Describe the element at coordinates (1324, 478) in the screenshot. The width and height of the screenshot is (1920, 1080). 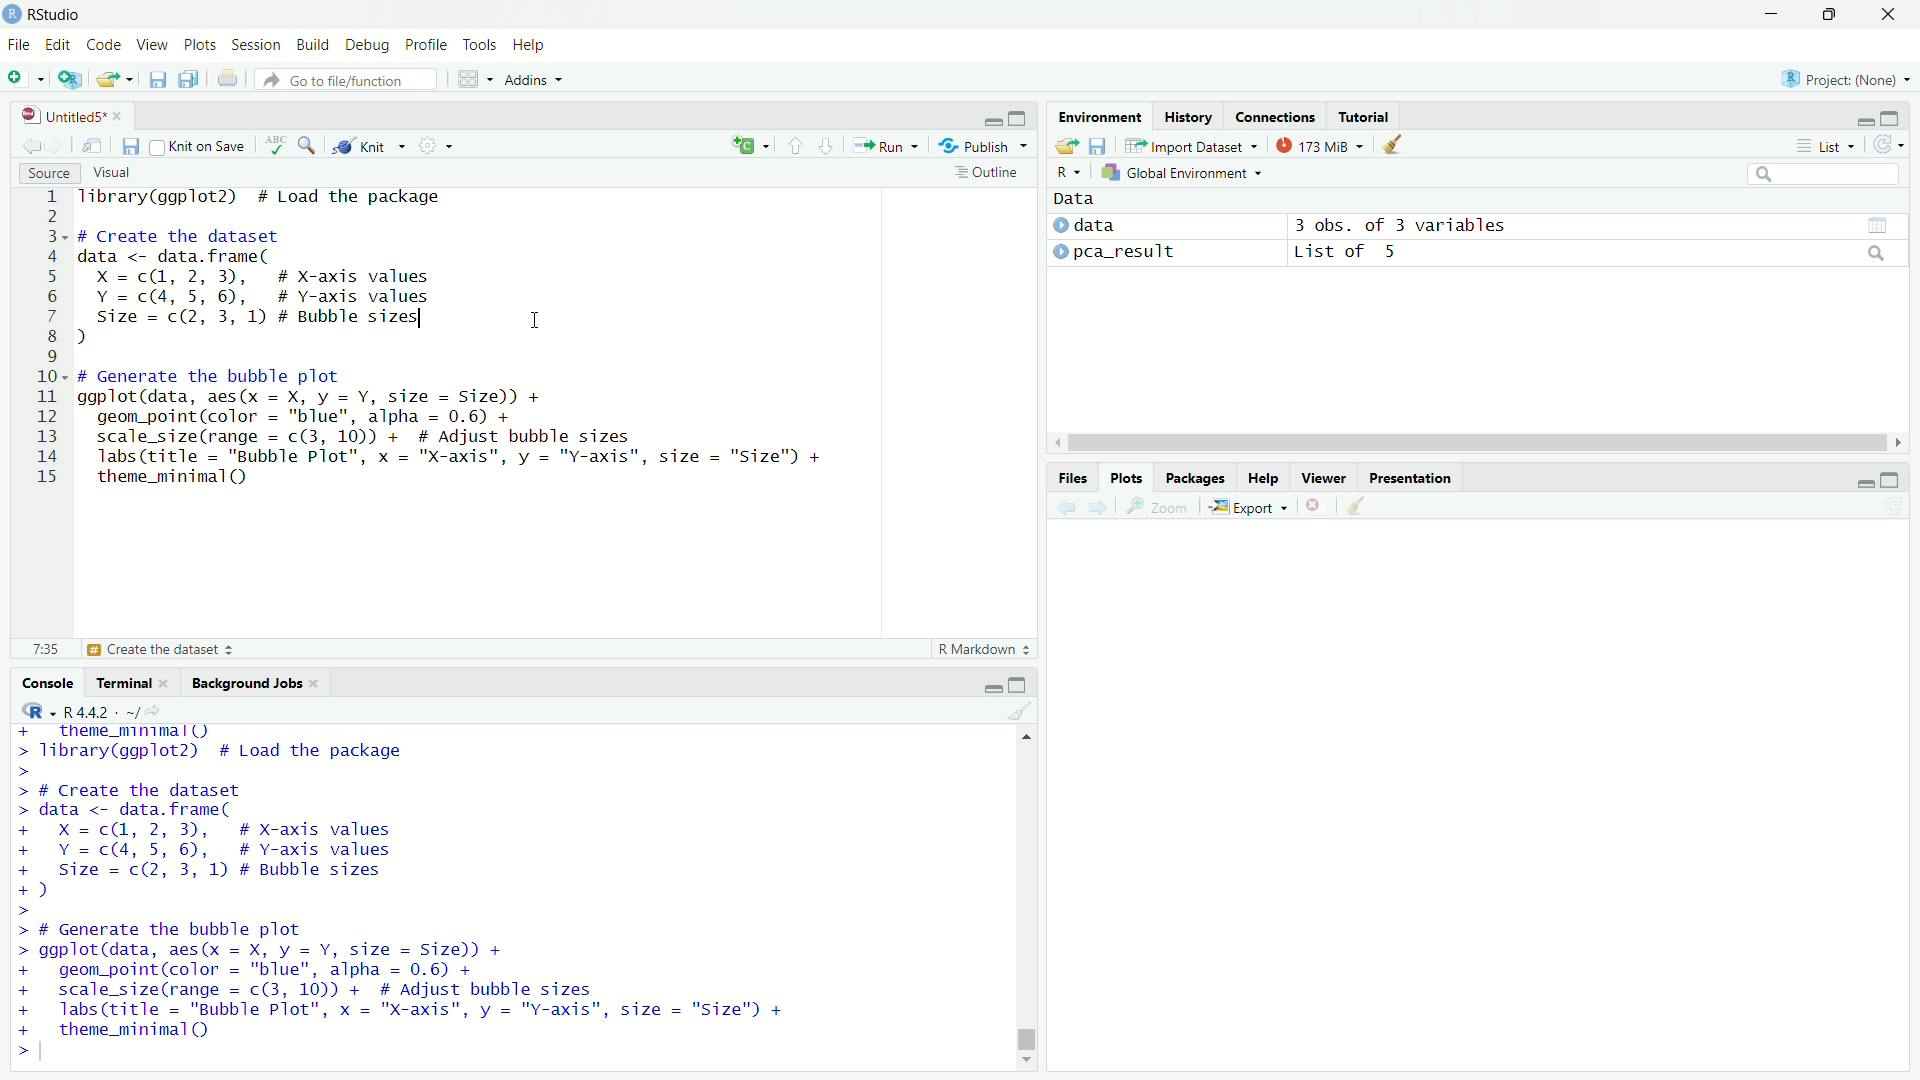
I see `viewer` at that location.